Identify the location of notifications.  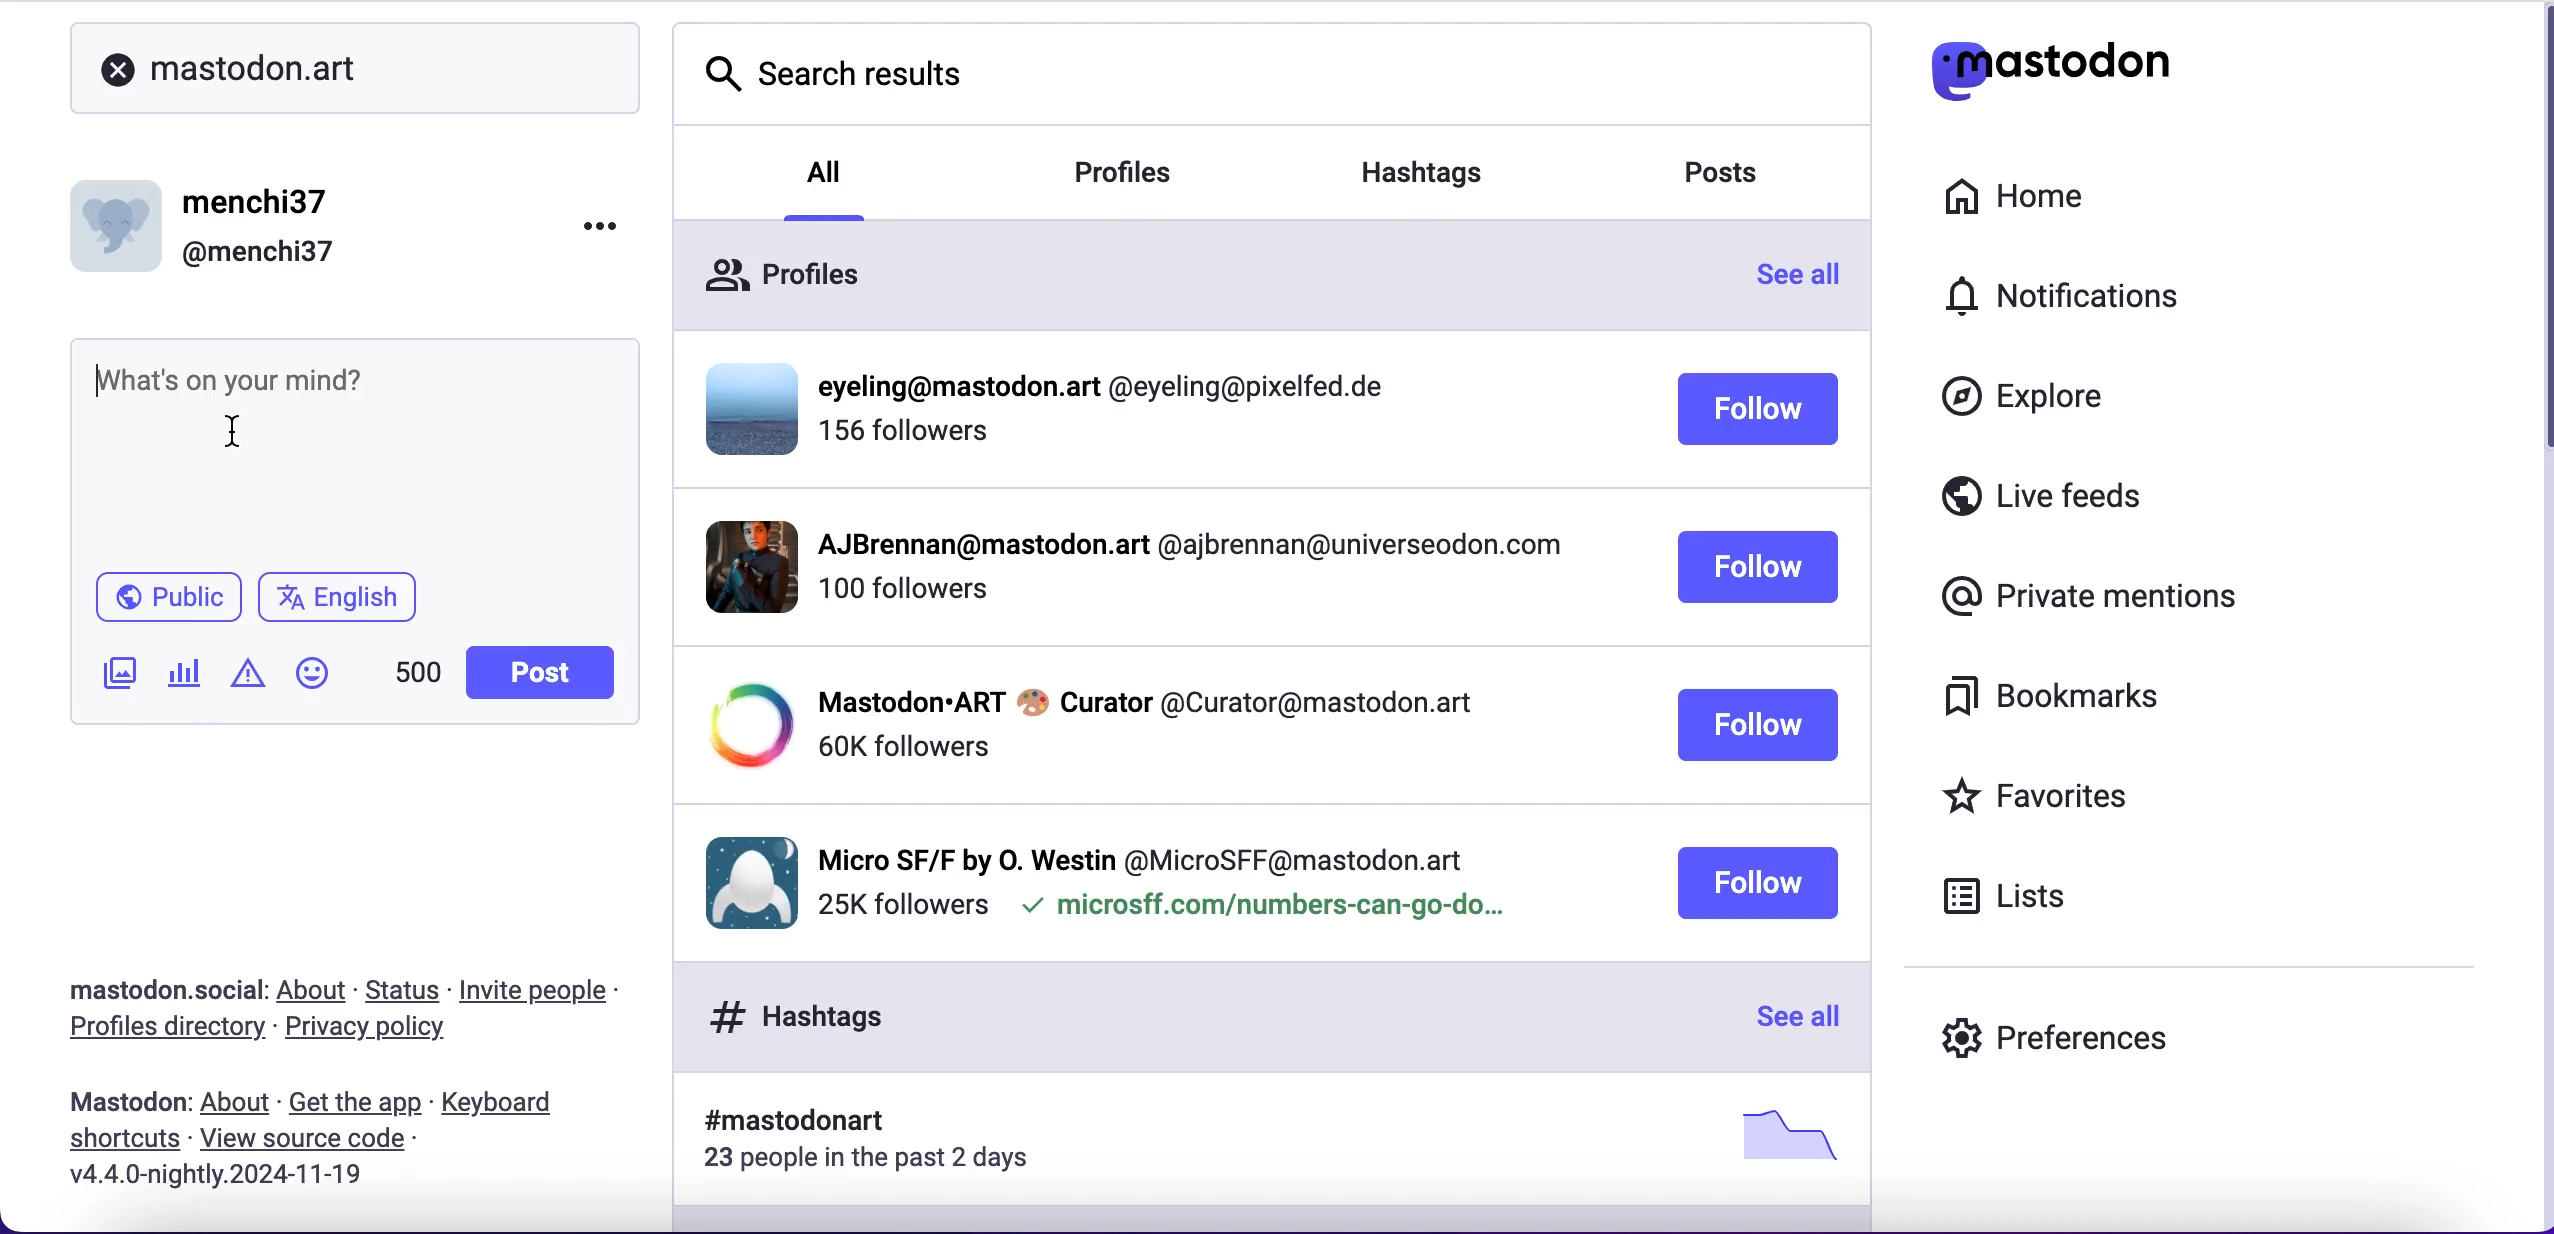
(2077, 294).